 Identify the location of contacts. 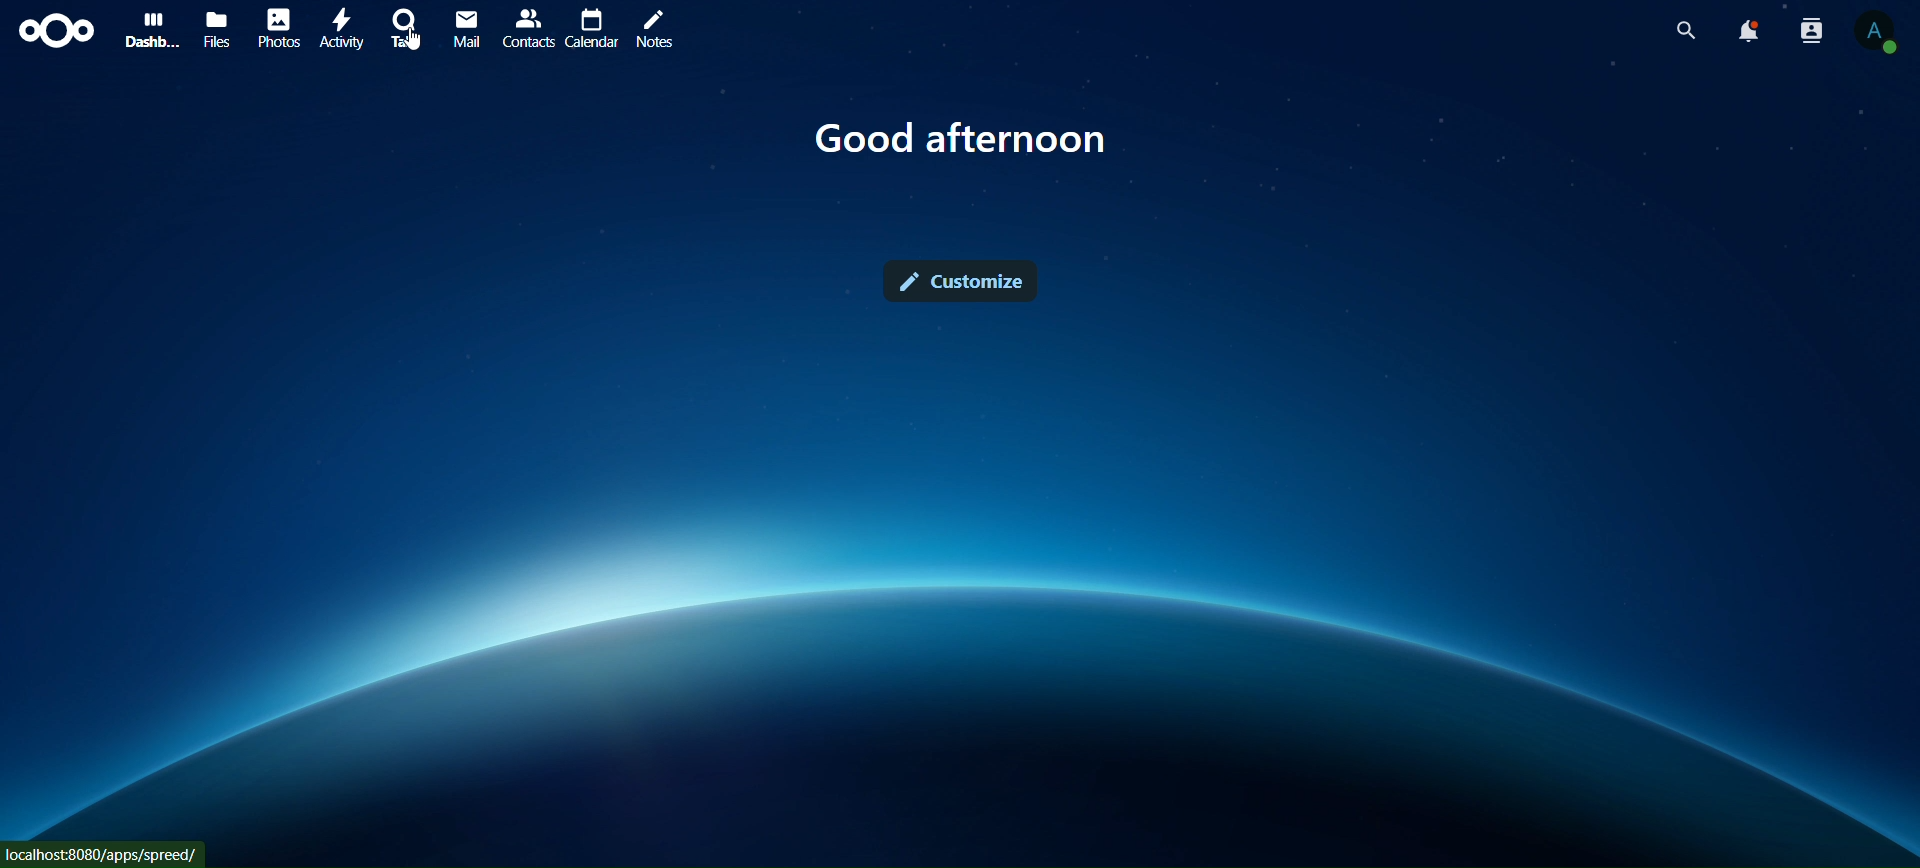
(526, 29).